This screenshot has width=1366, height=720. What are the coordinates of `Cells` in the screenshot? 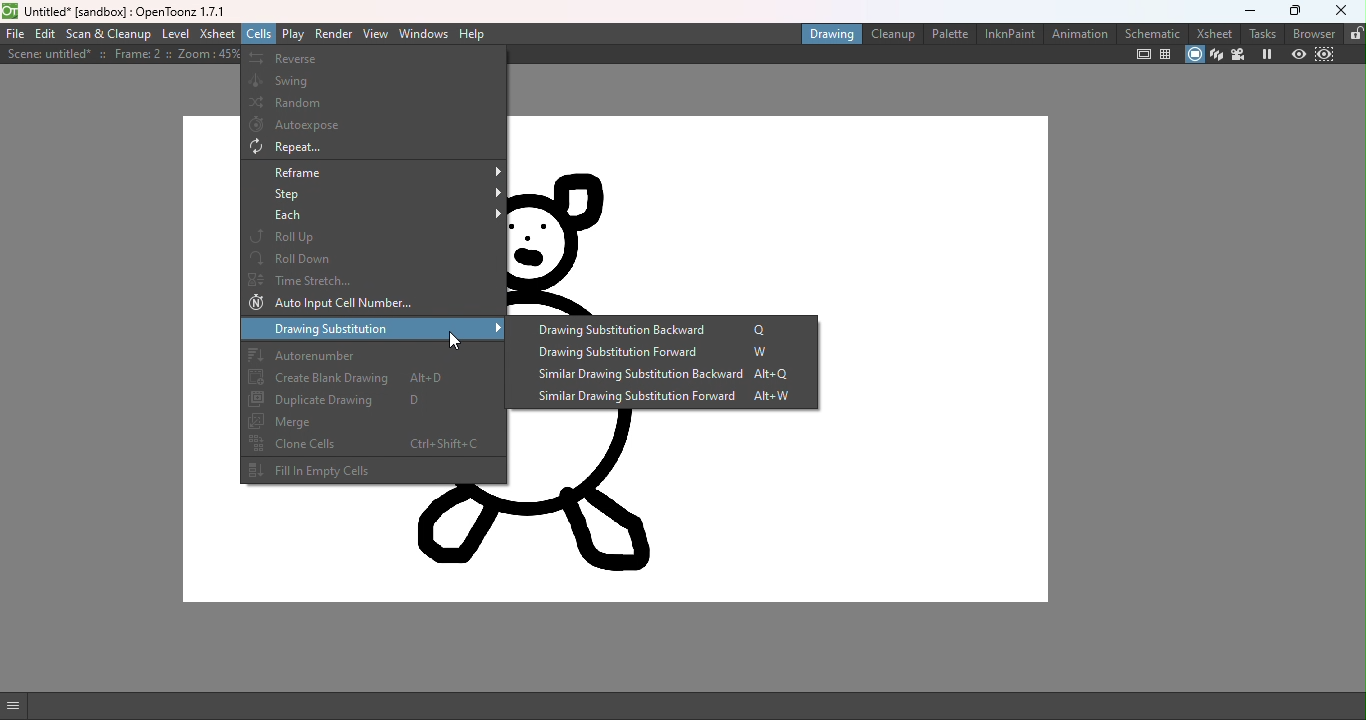 It's located at (257, 33).